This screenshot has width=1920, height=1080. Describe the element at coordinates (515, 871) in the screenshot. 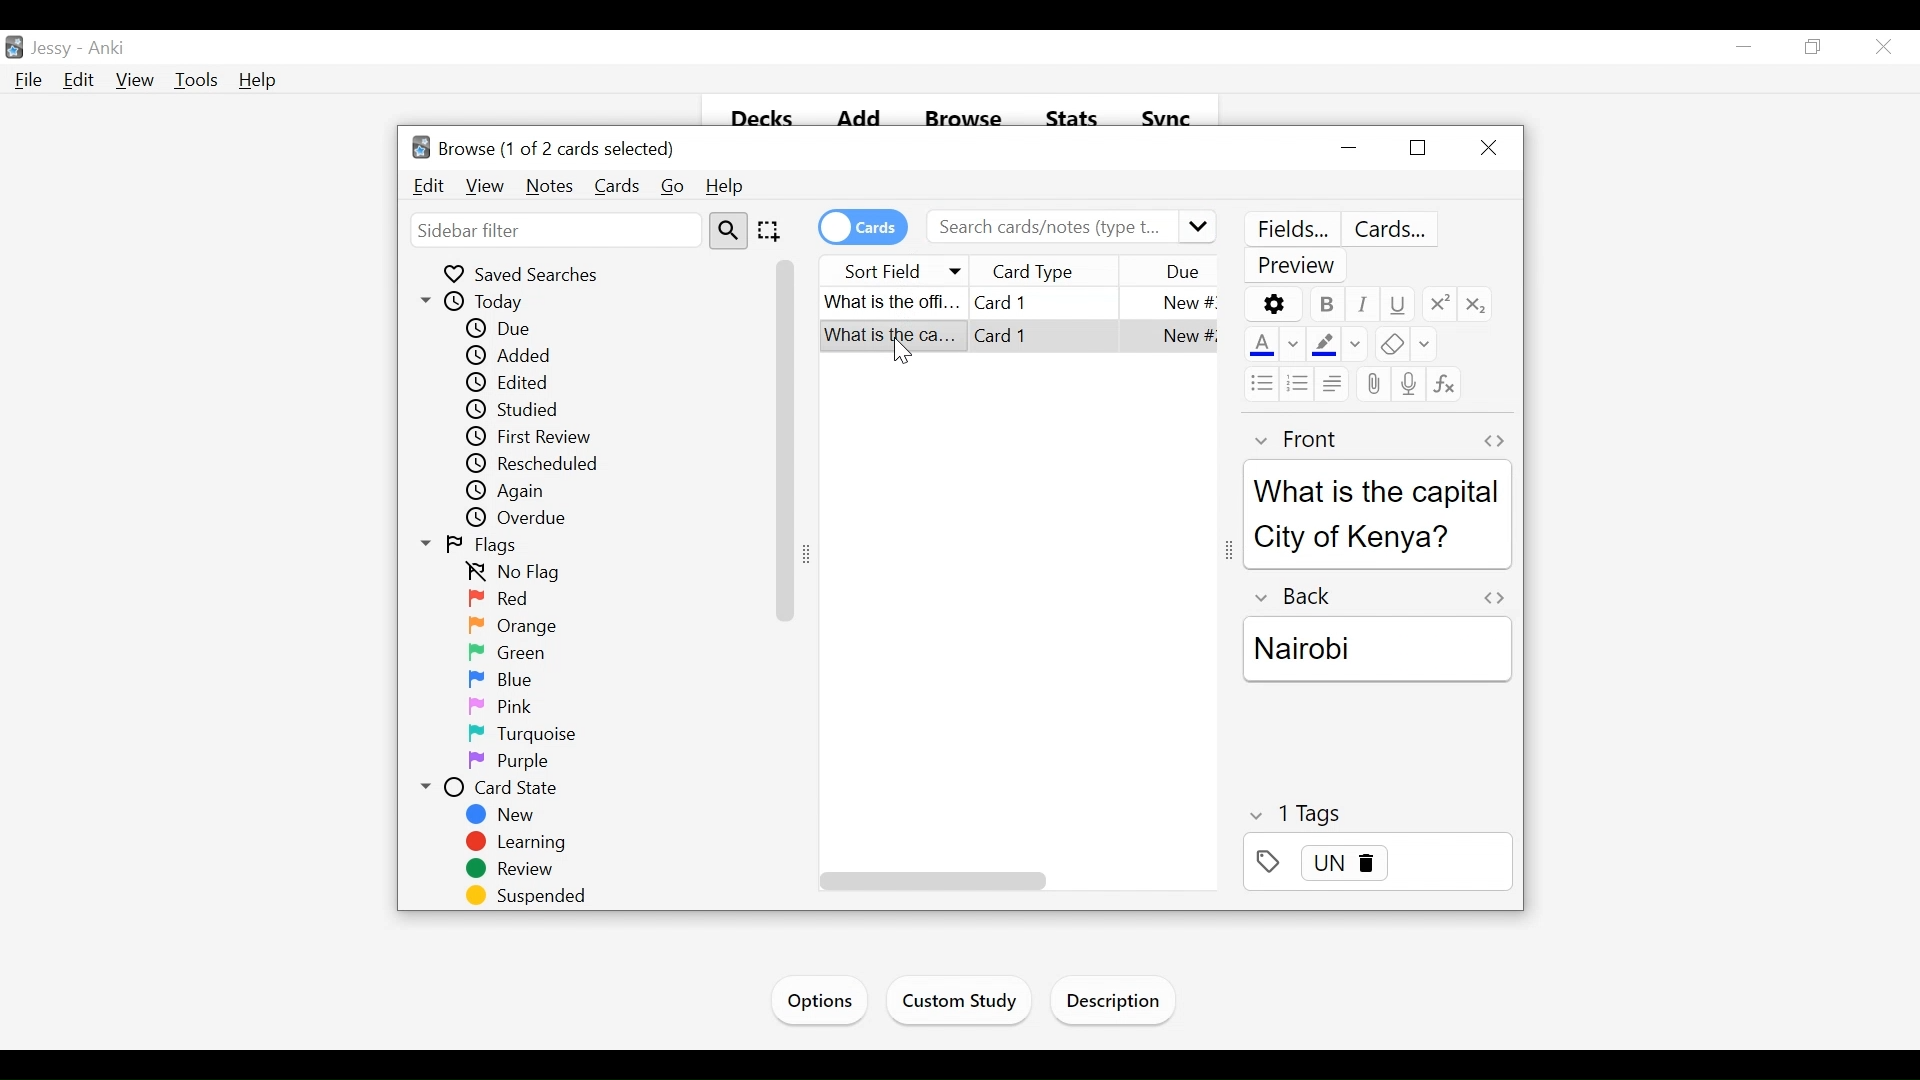

I see `Review` at that location.